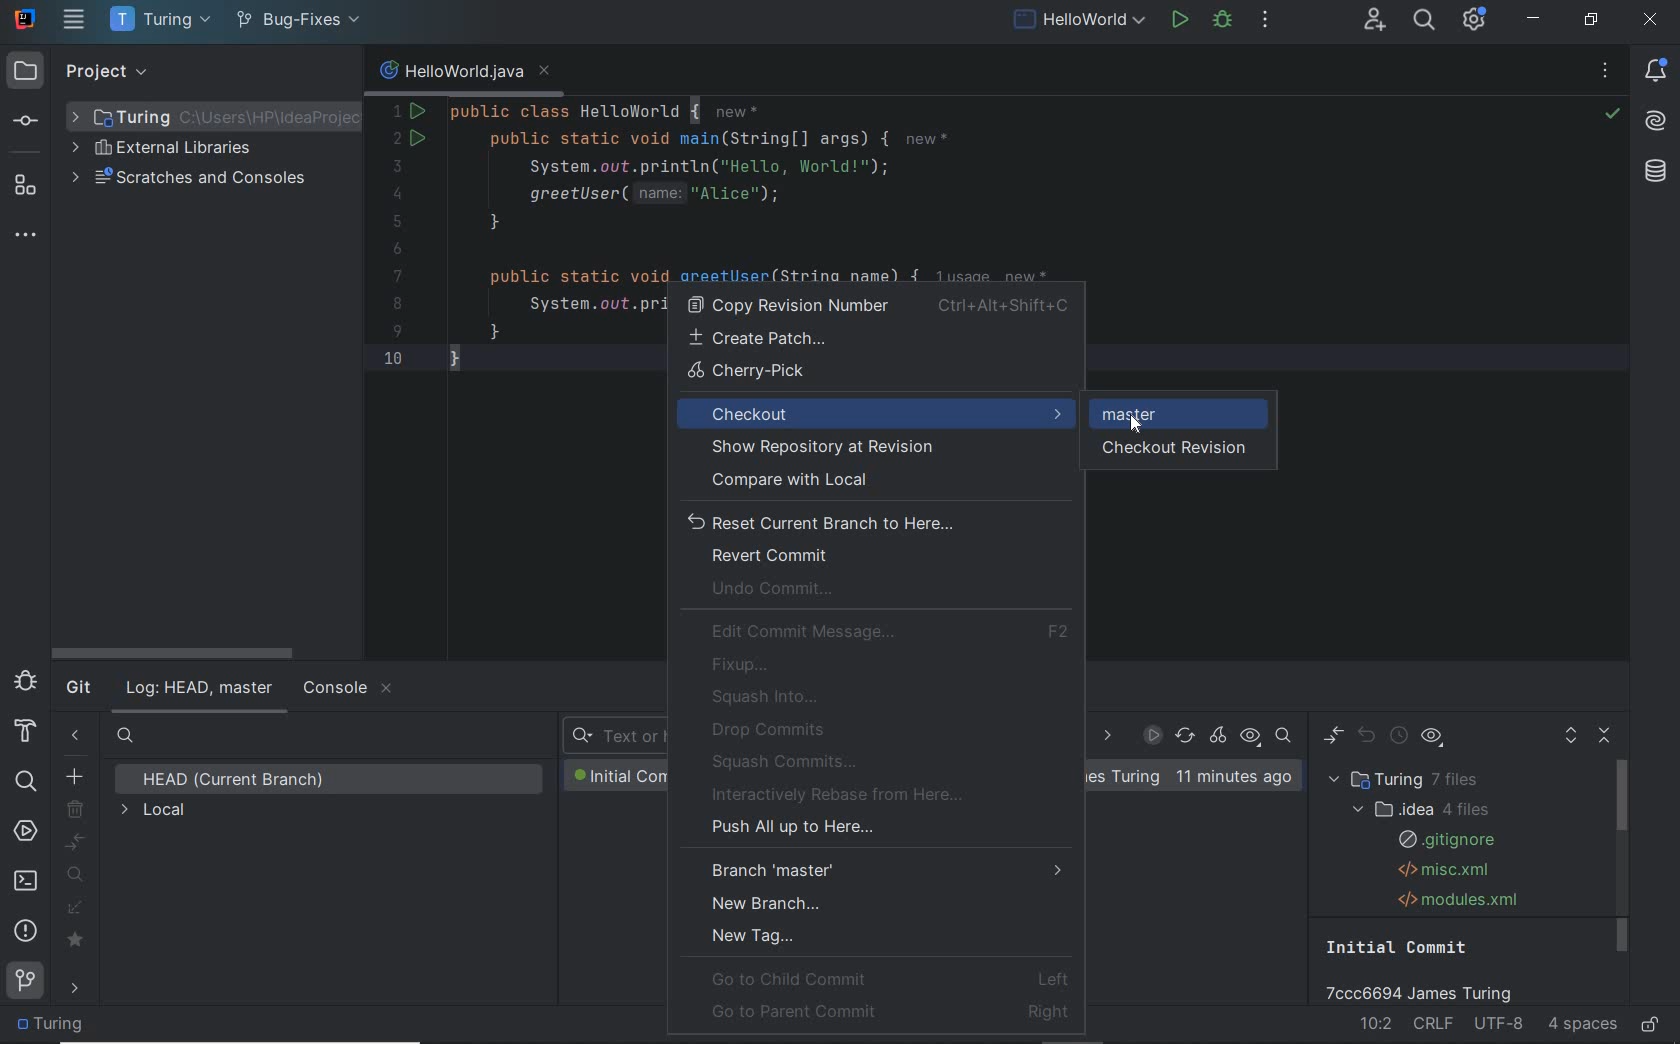 This screenshot has width=1680, height=1044. I want to click on 5, so click(397, 221).